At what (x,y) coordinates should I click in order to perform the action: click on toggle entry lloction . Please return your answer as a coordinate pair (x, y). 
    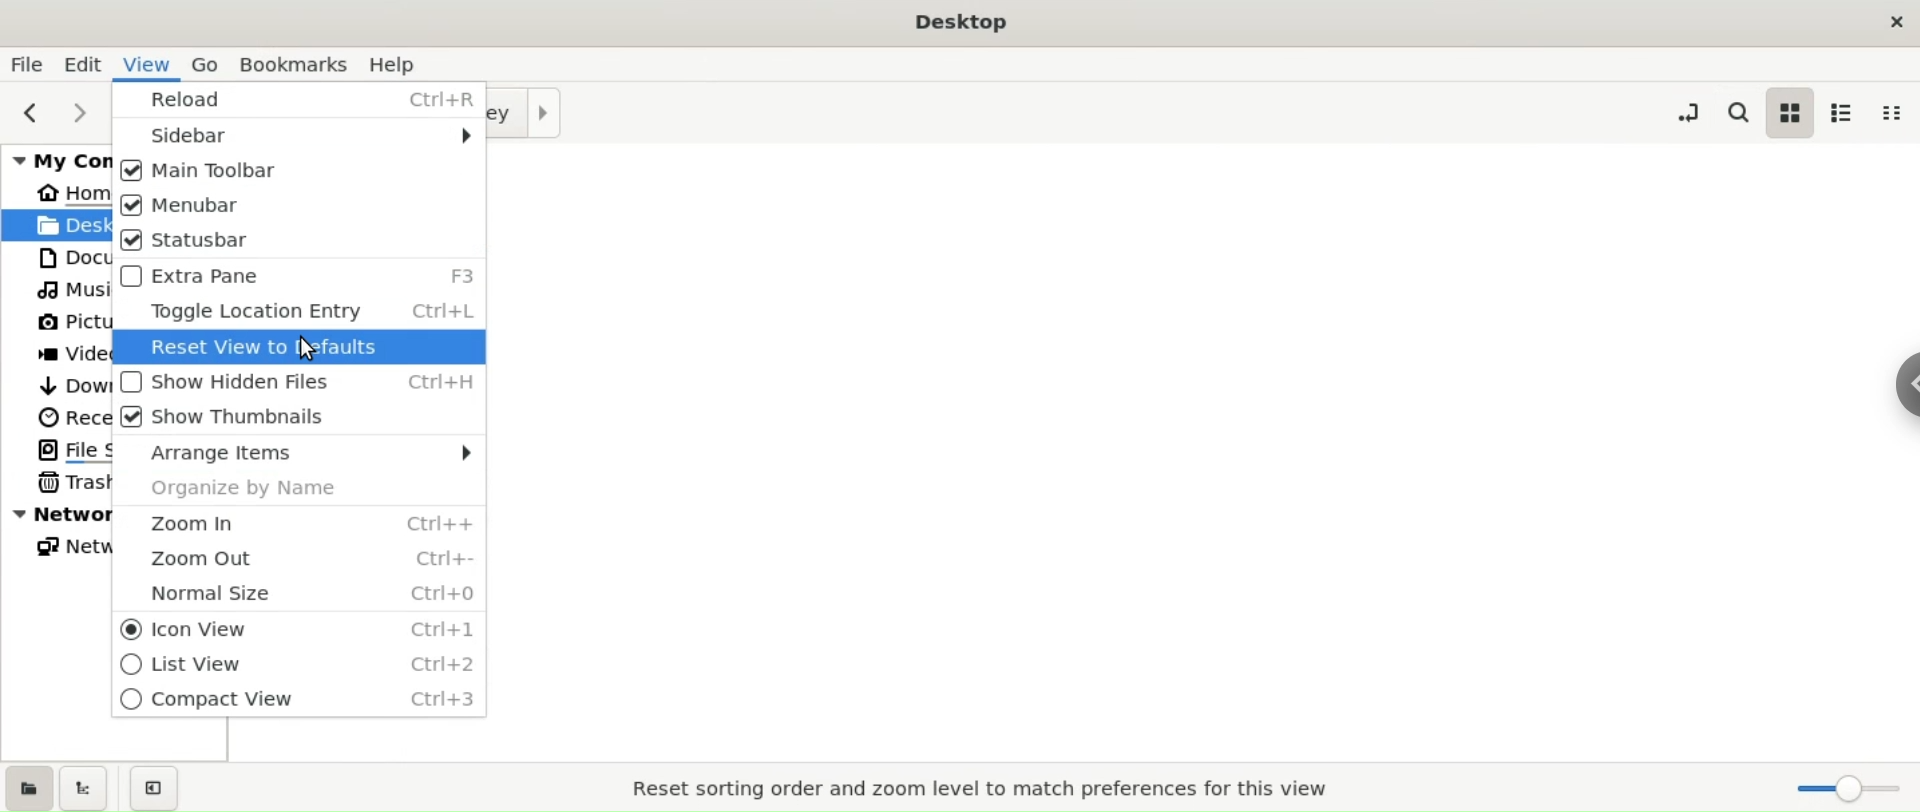
    Looking at the image, I should click on (297, 313).